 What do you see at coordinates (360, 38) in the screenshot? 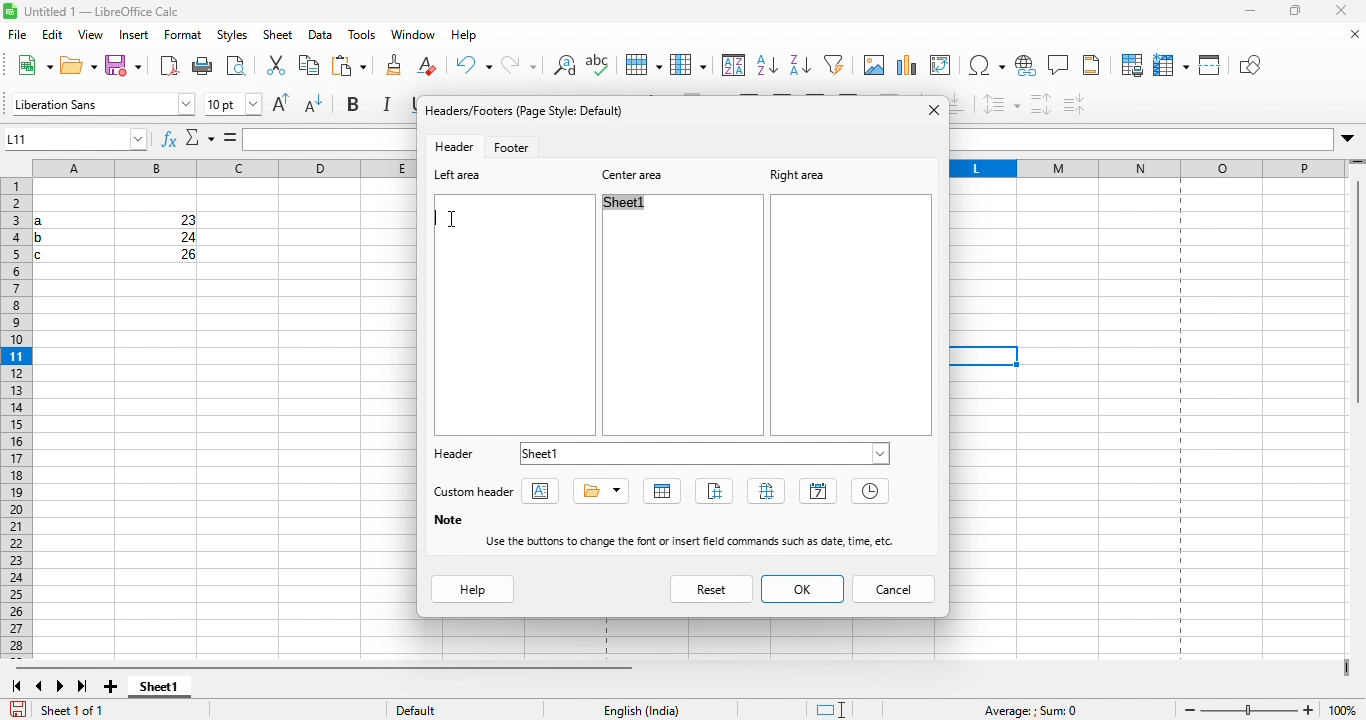
I see `tools` at bounding box center [360, 38].